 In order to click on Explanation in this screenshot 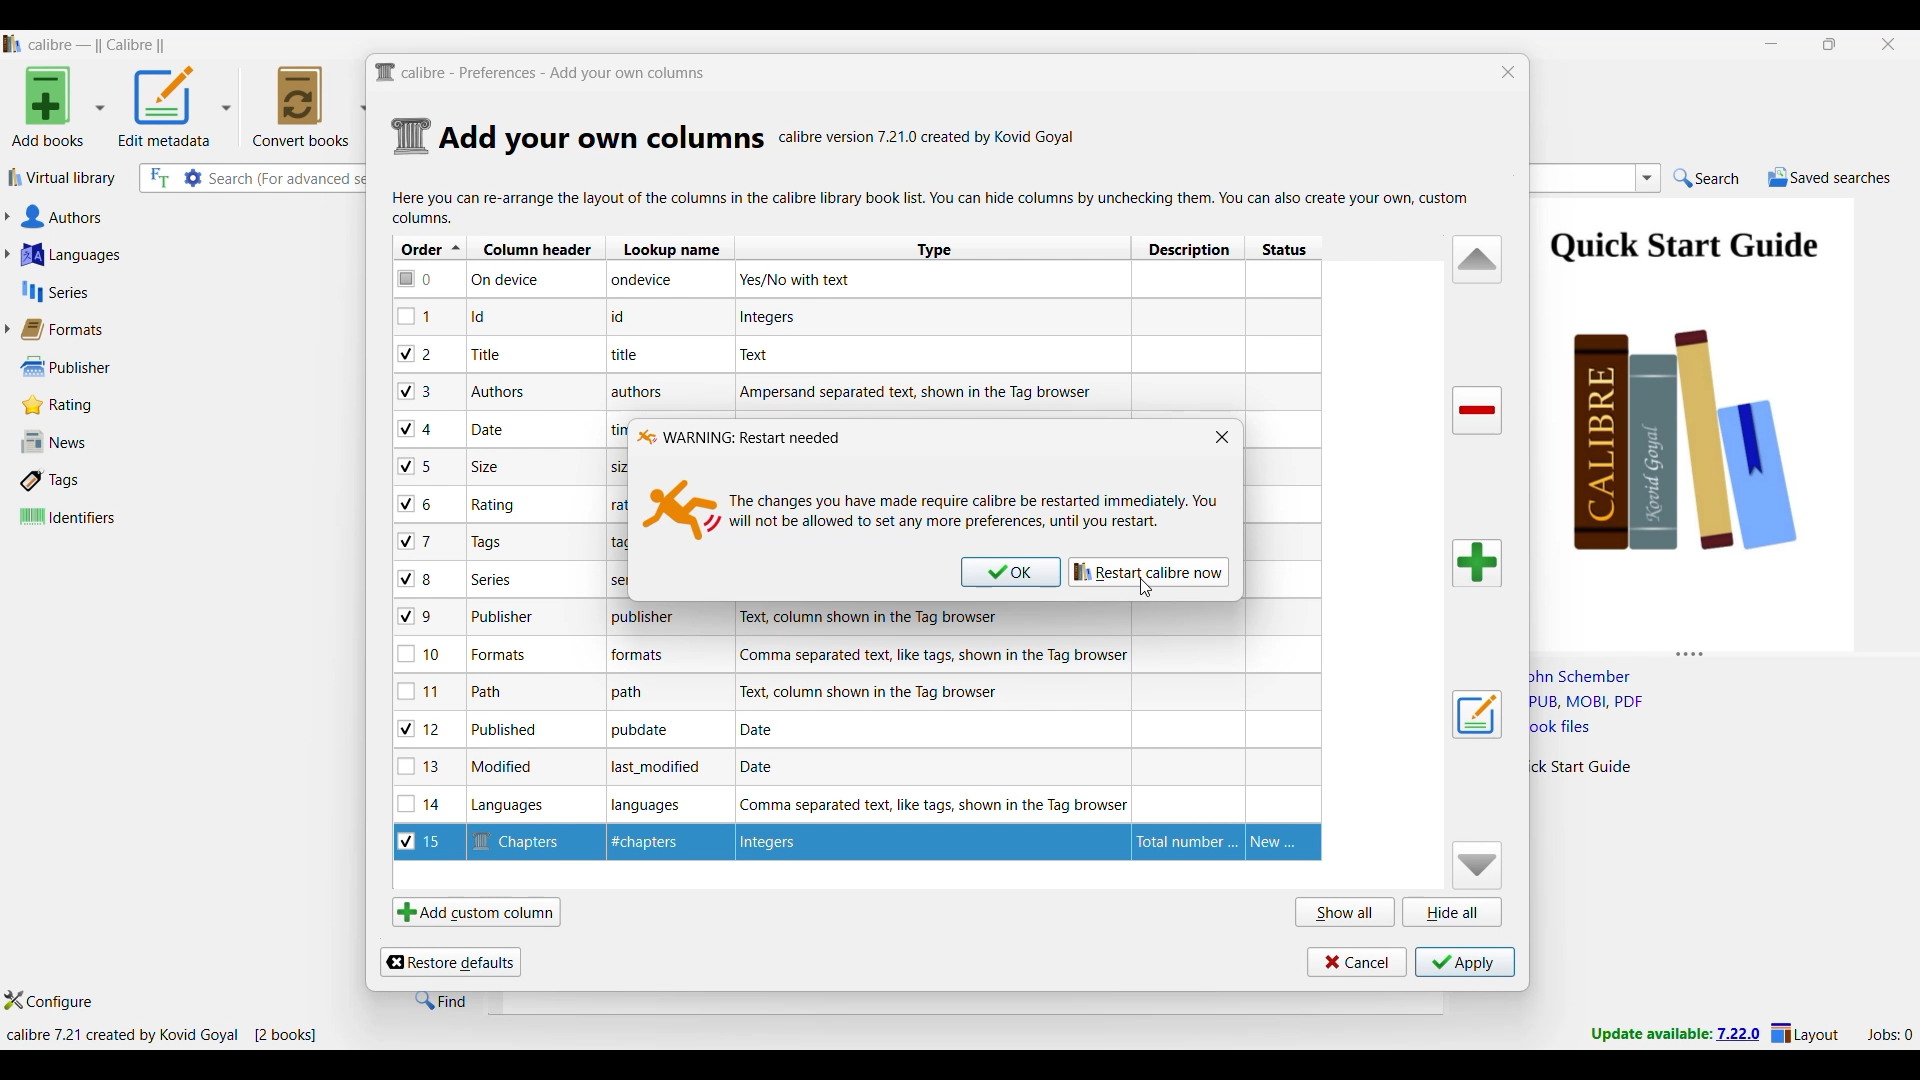, I will do `click(772, 318)`.